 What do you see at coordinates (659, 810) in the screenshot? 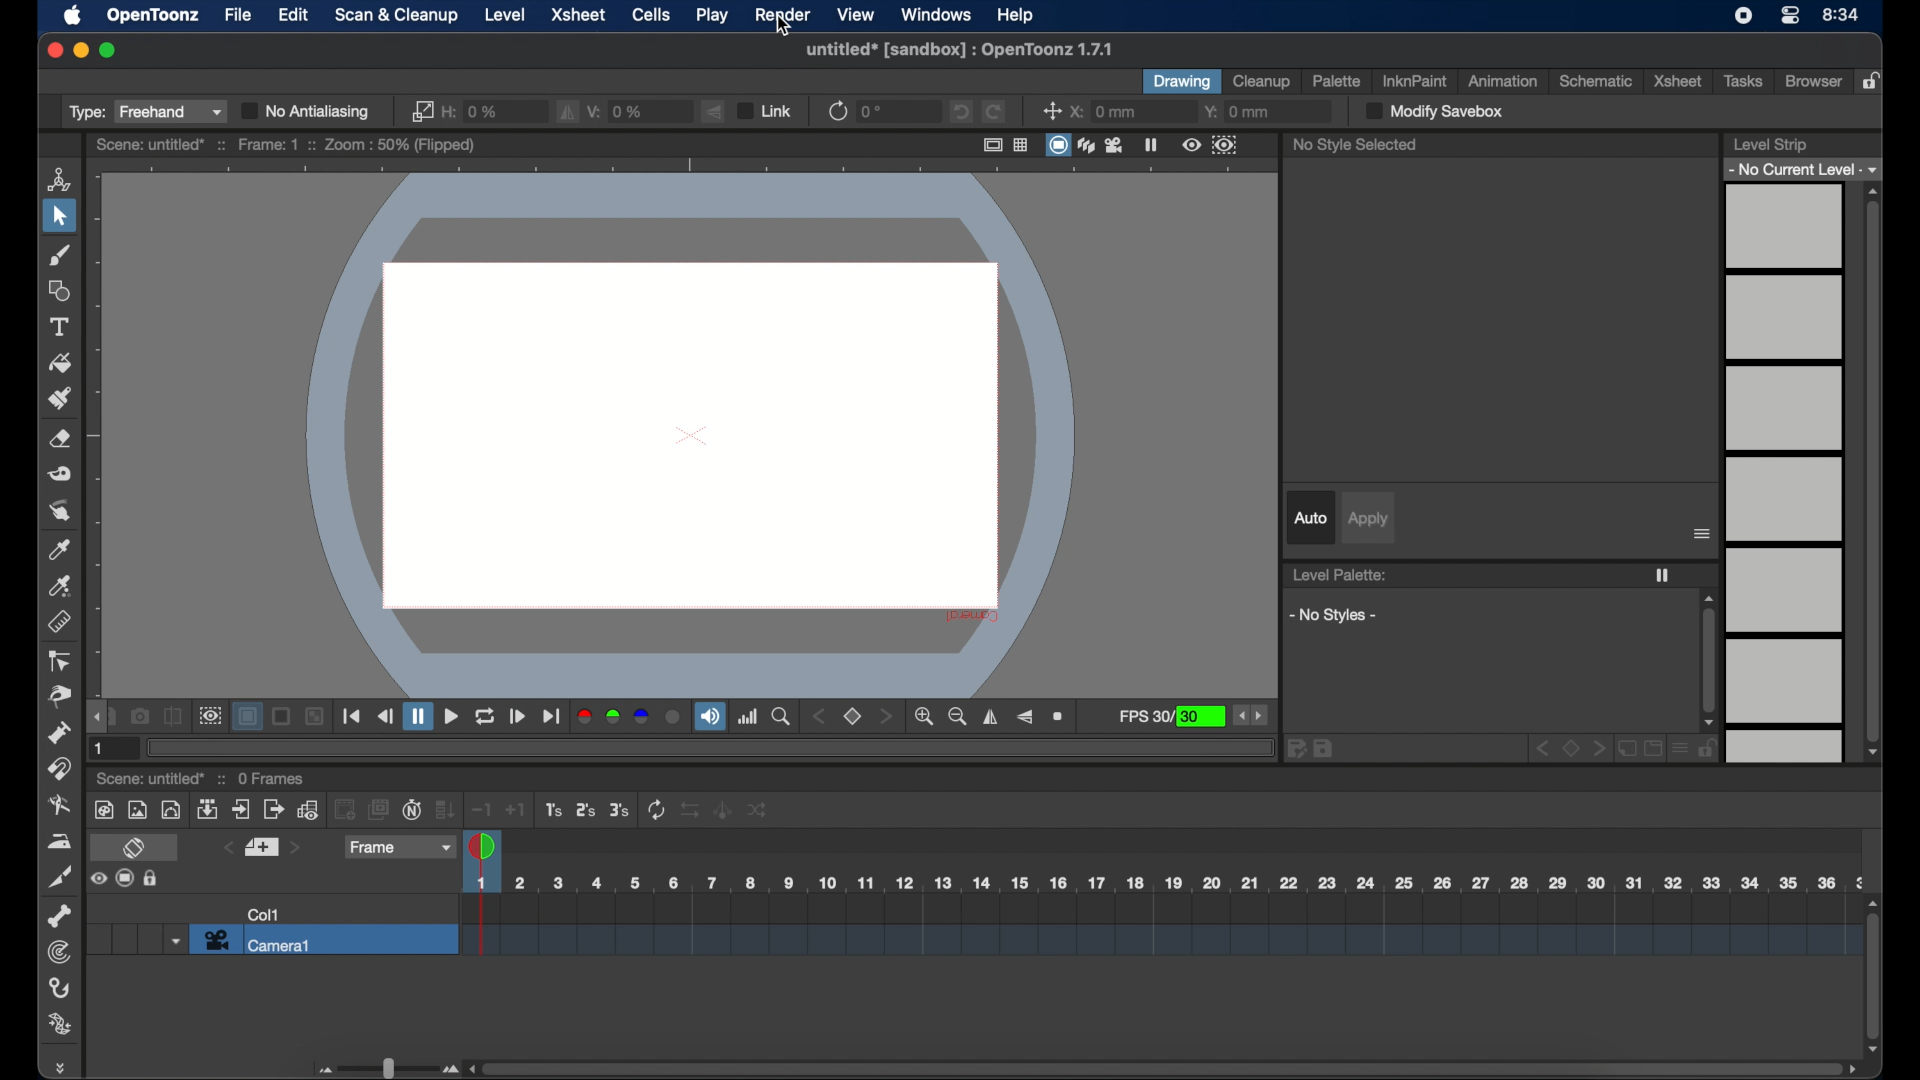
I see `` at bounding box center [659, 810].